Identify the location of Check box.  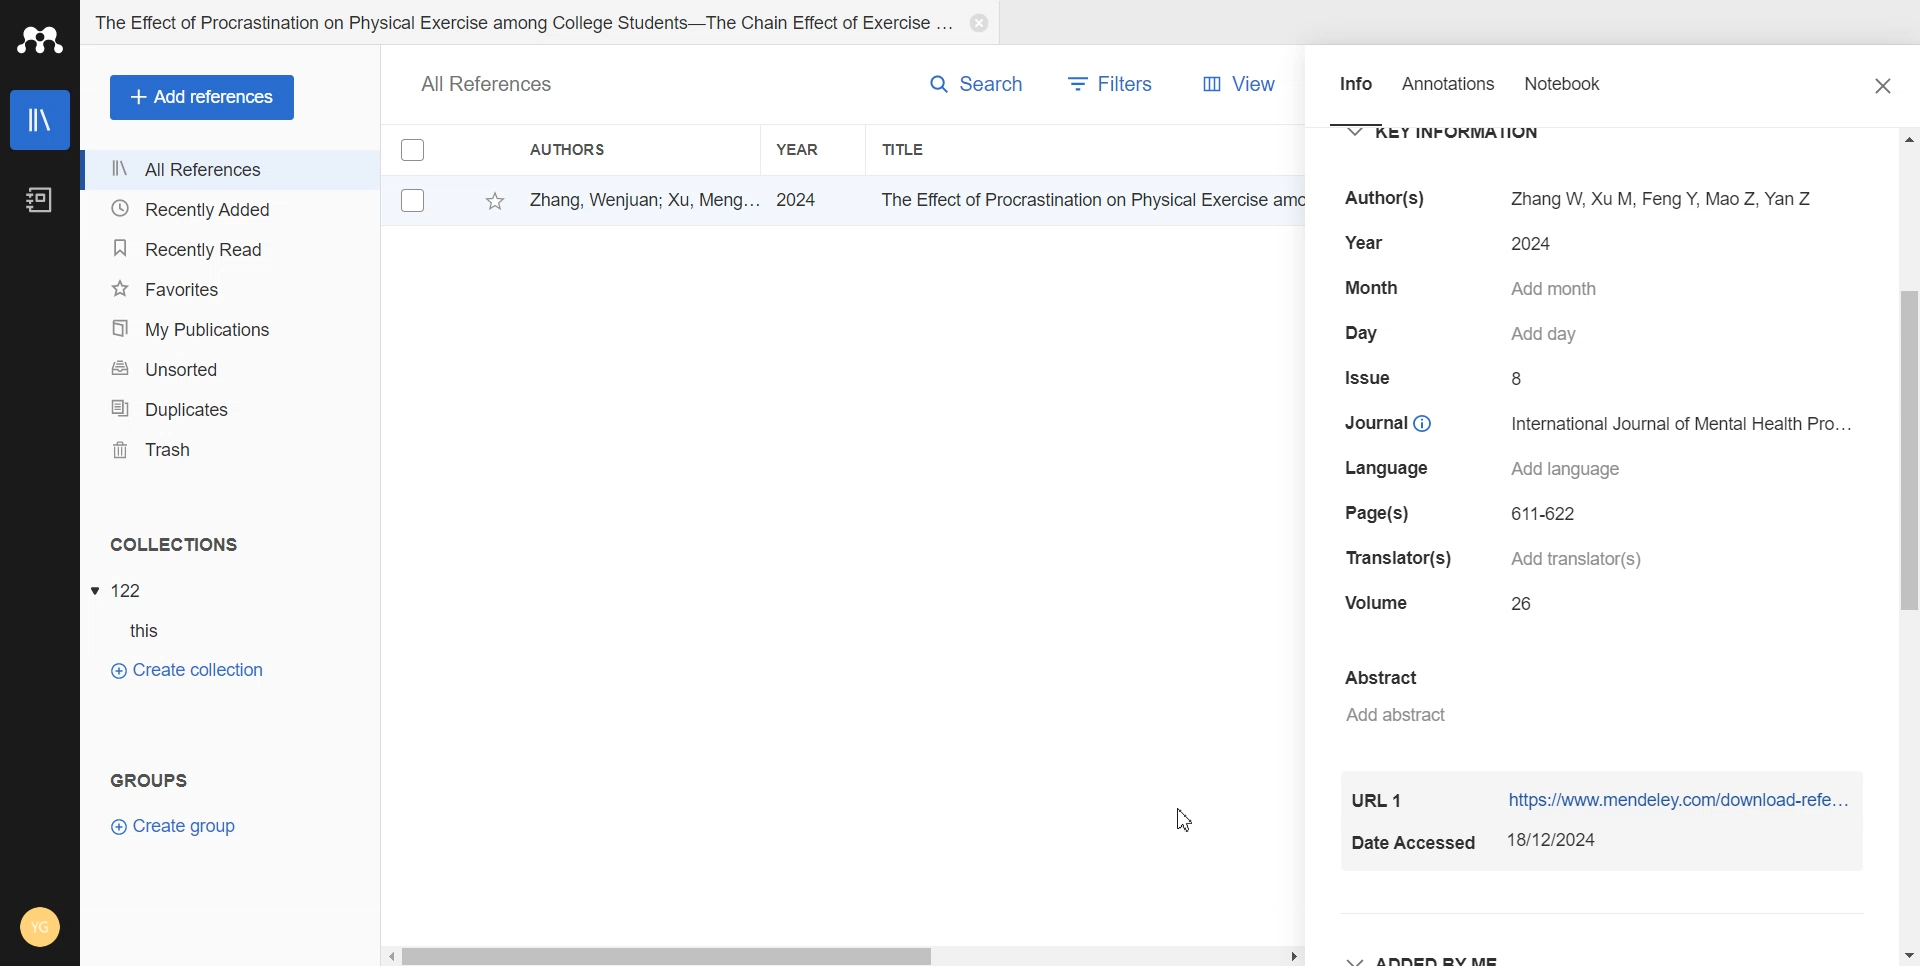
(409, 200).